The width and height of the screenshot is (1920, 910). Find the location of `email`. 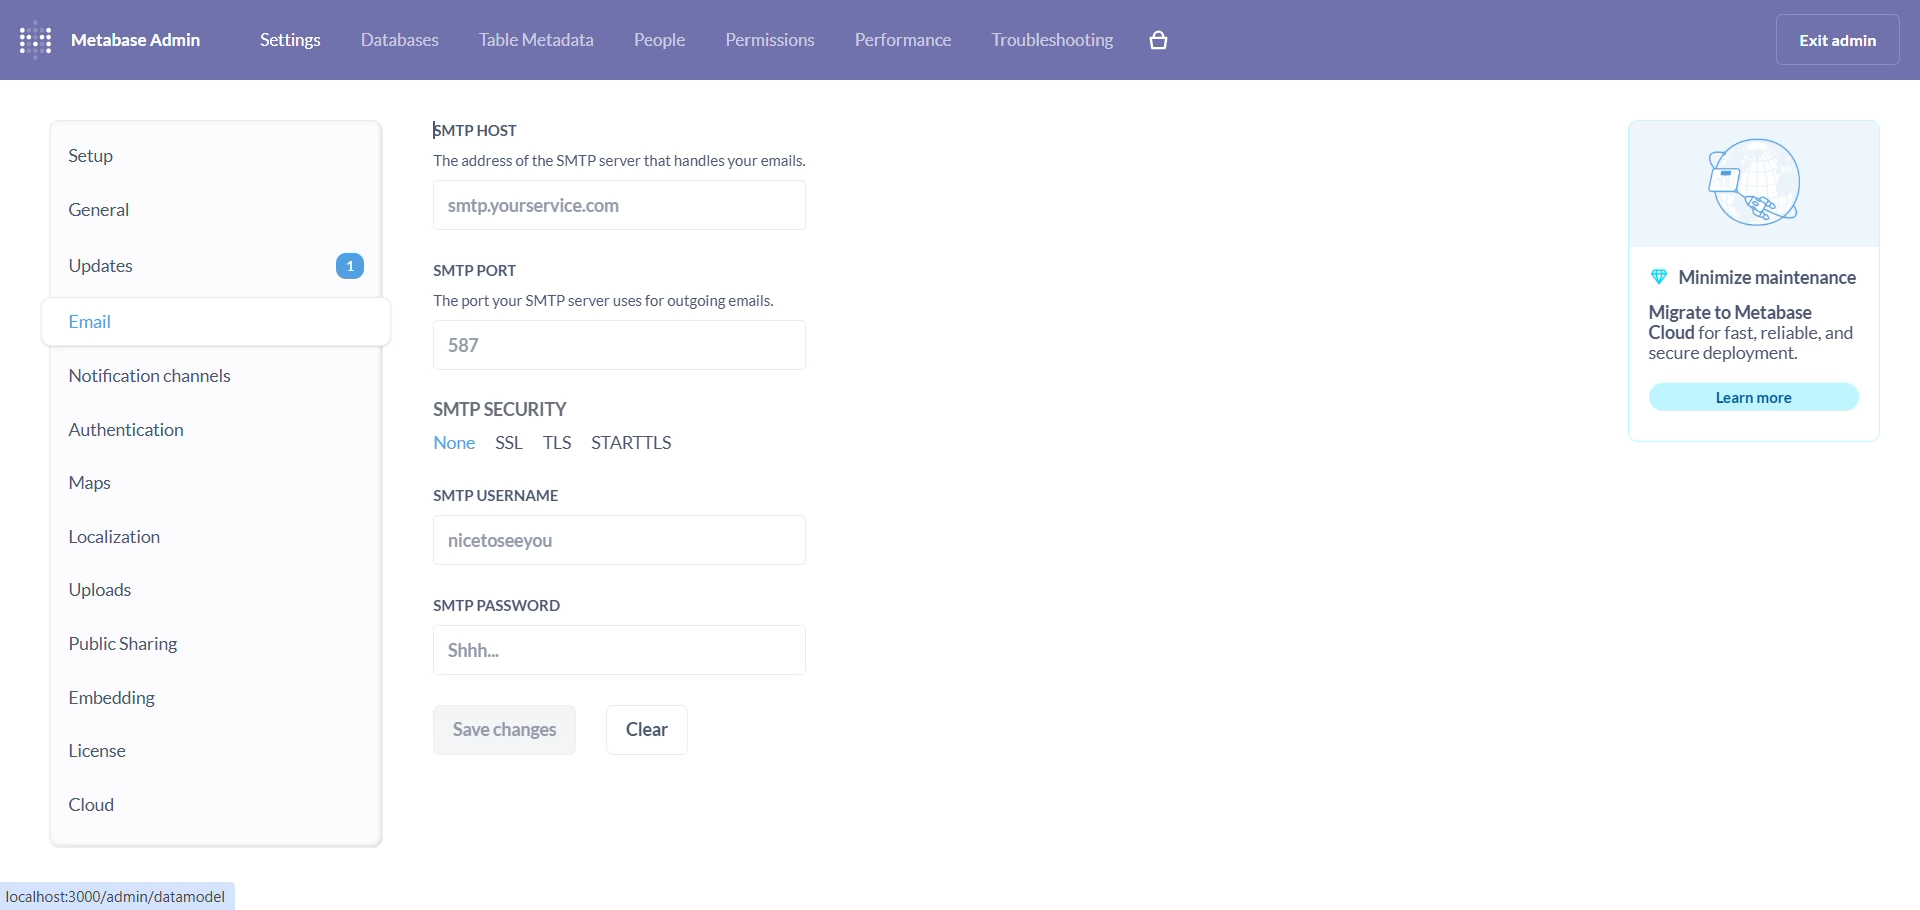

email is located at coordinates (196, 324).